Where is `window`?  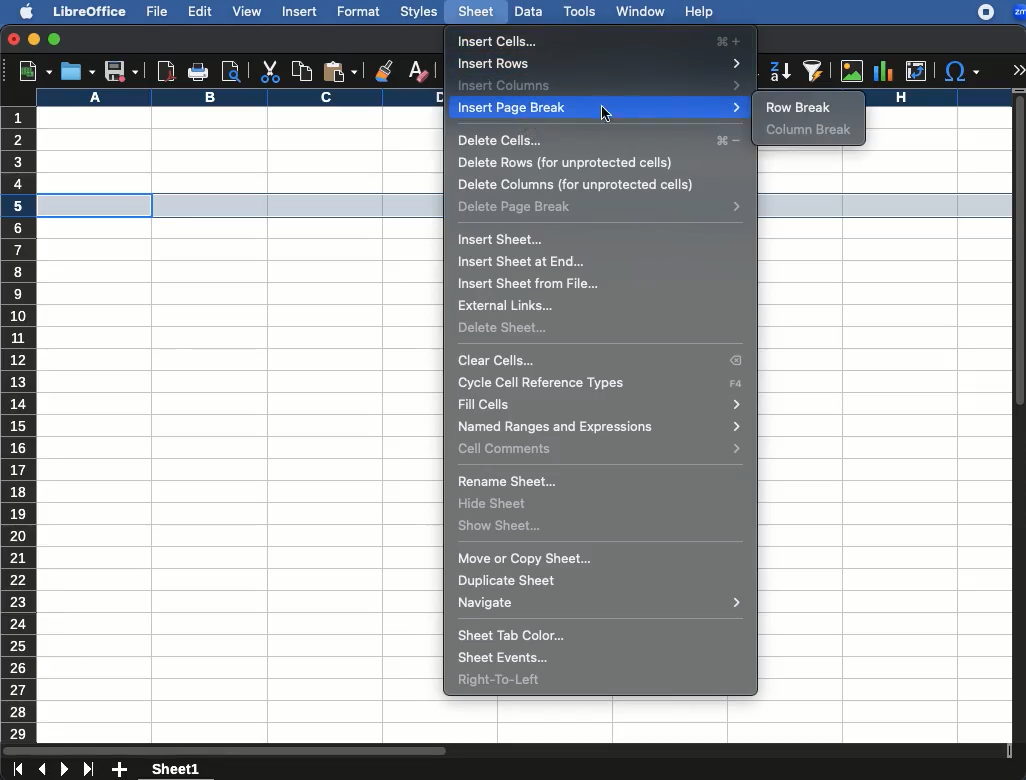
window is located at coordinates (641, 10).